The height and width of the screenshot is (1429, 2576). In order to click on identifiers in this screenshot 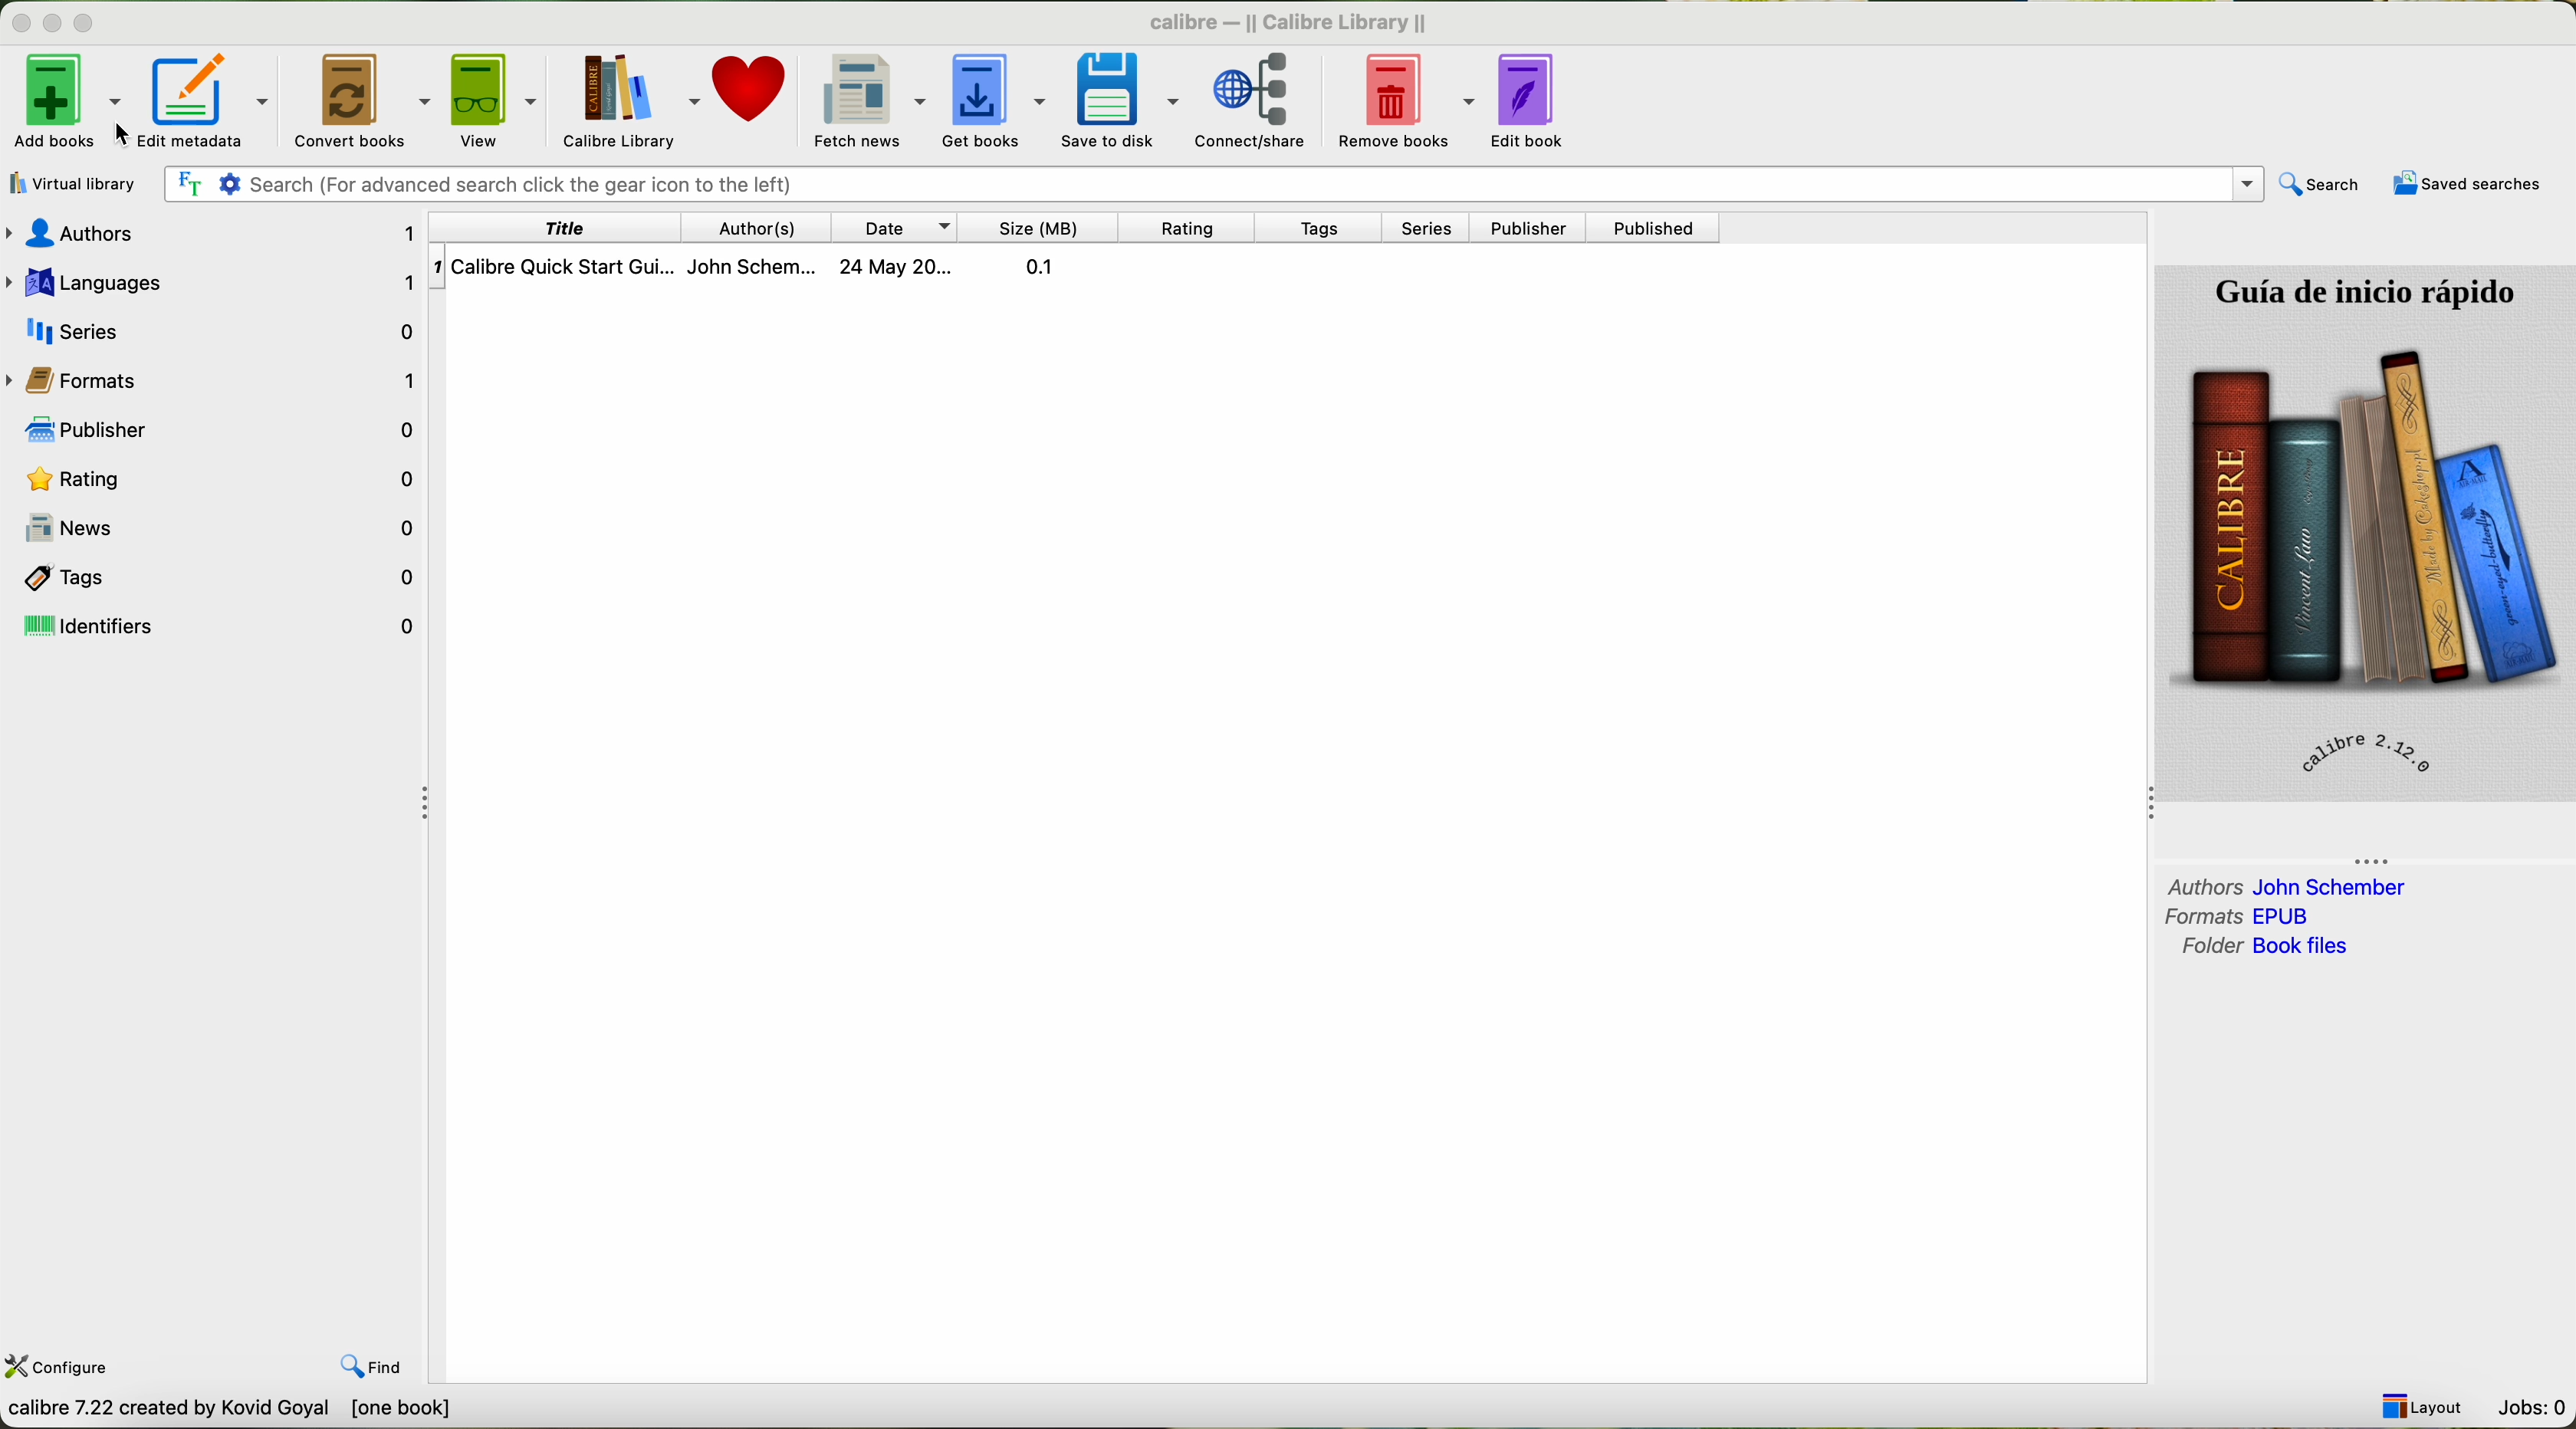, I will do `click(217, 627)`.